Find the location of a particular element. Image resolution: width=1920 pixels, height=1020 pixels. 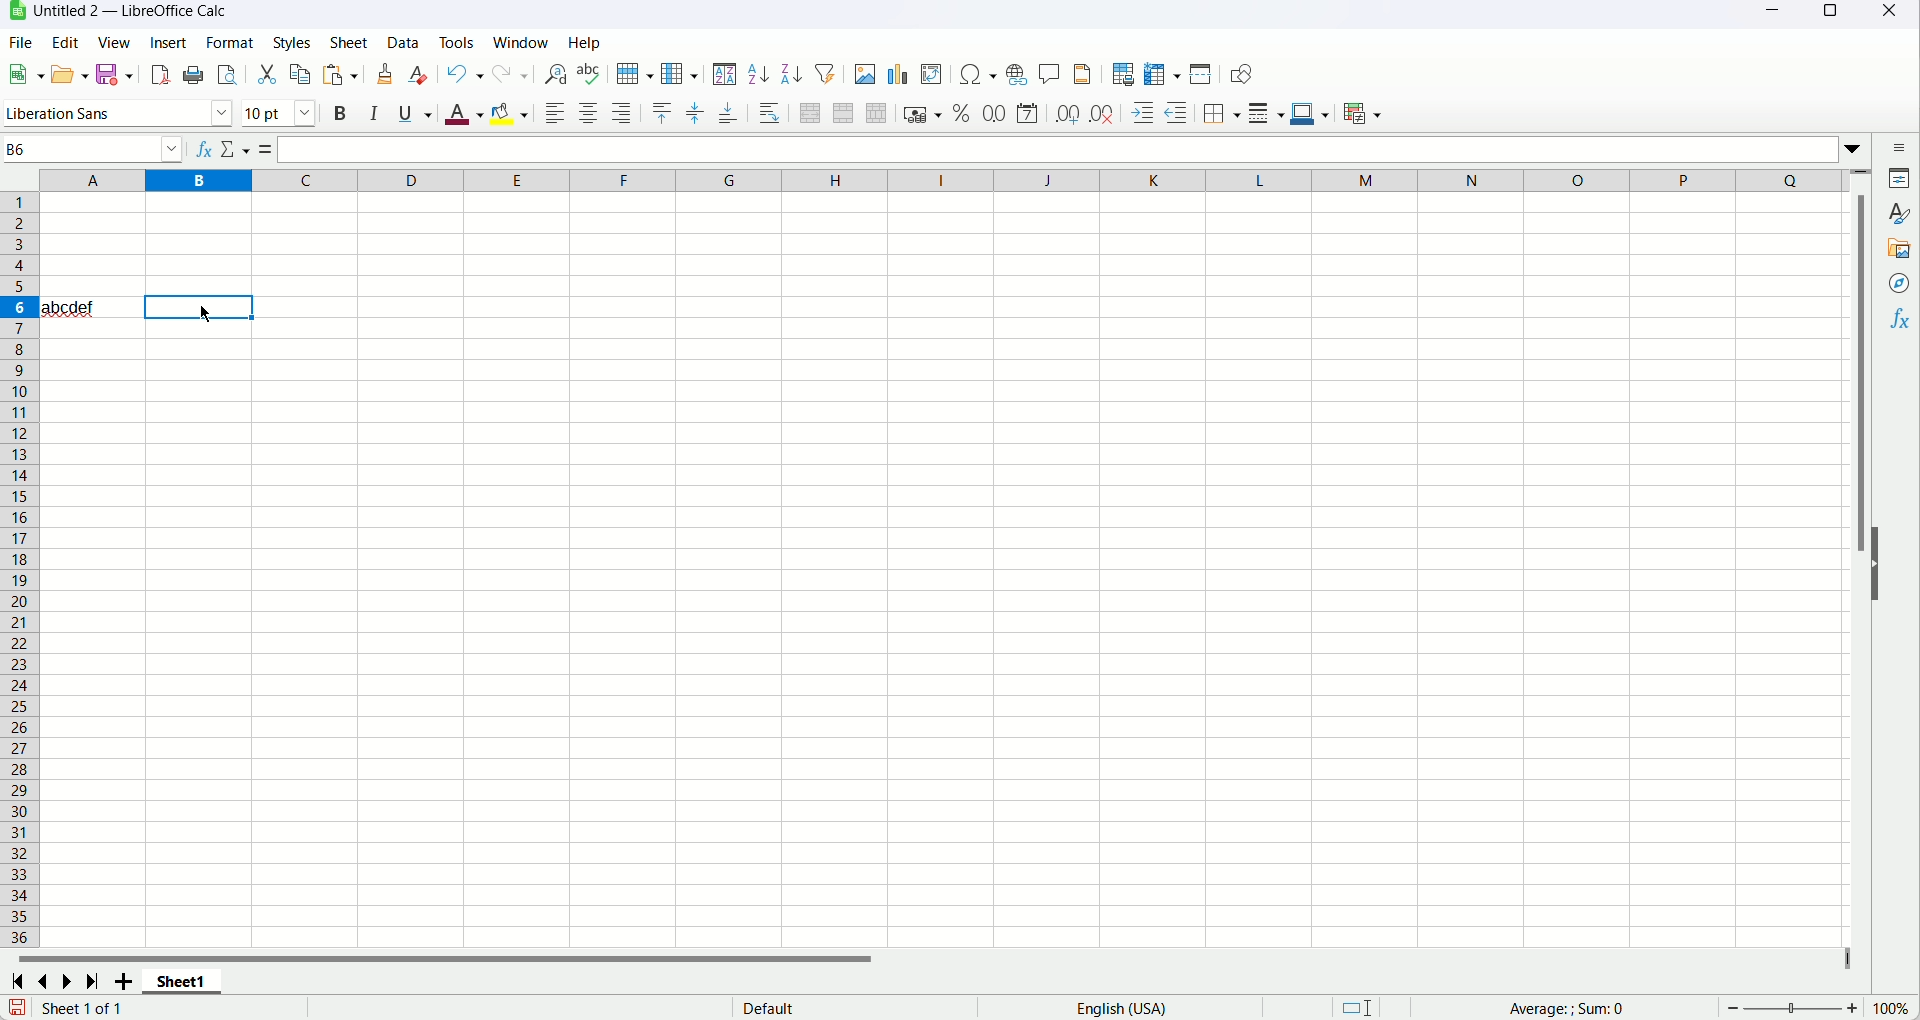

insert is located at coordinates (167, 41).